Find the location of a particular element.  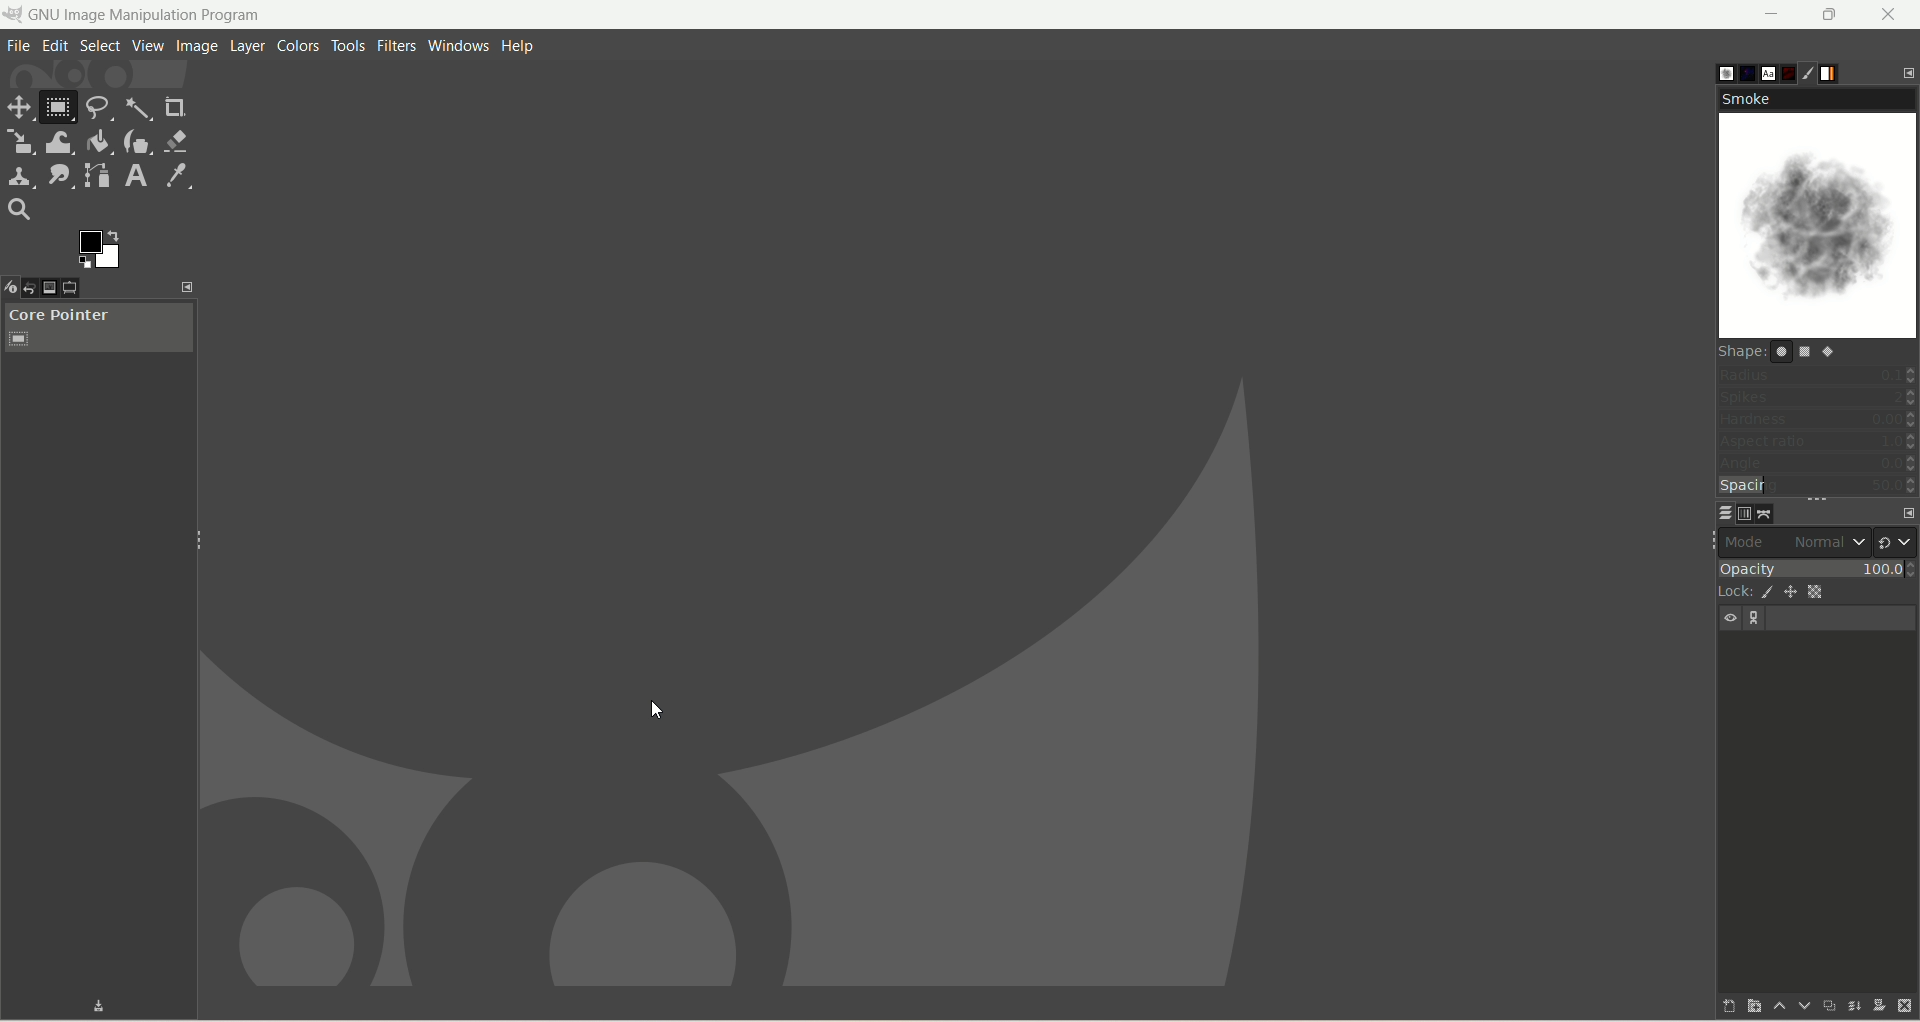

GNU image manipulation program is located at coordinates (148, 16).